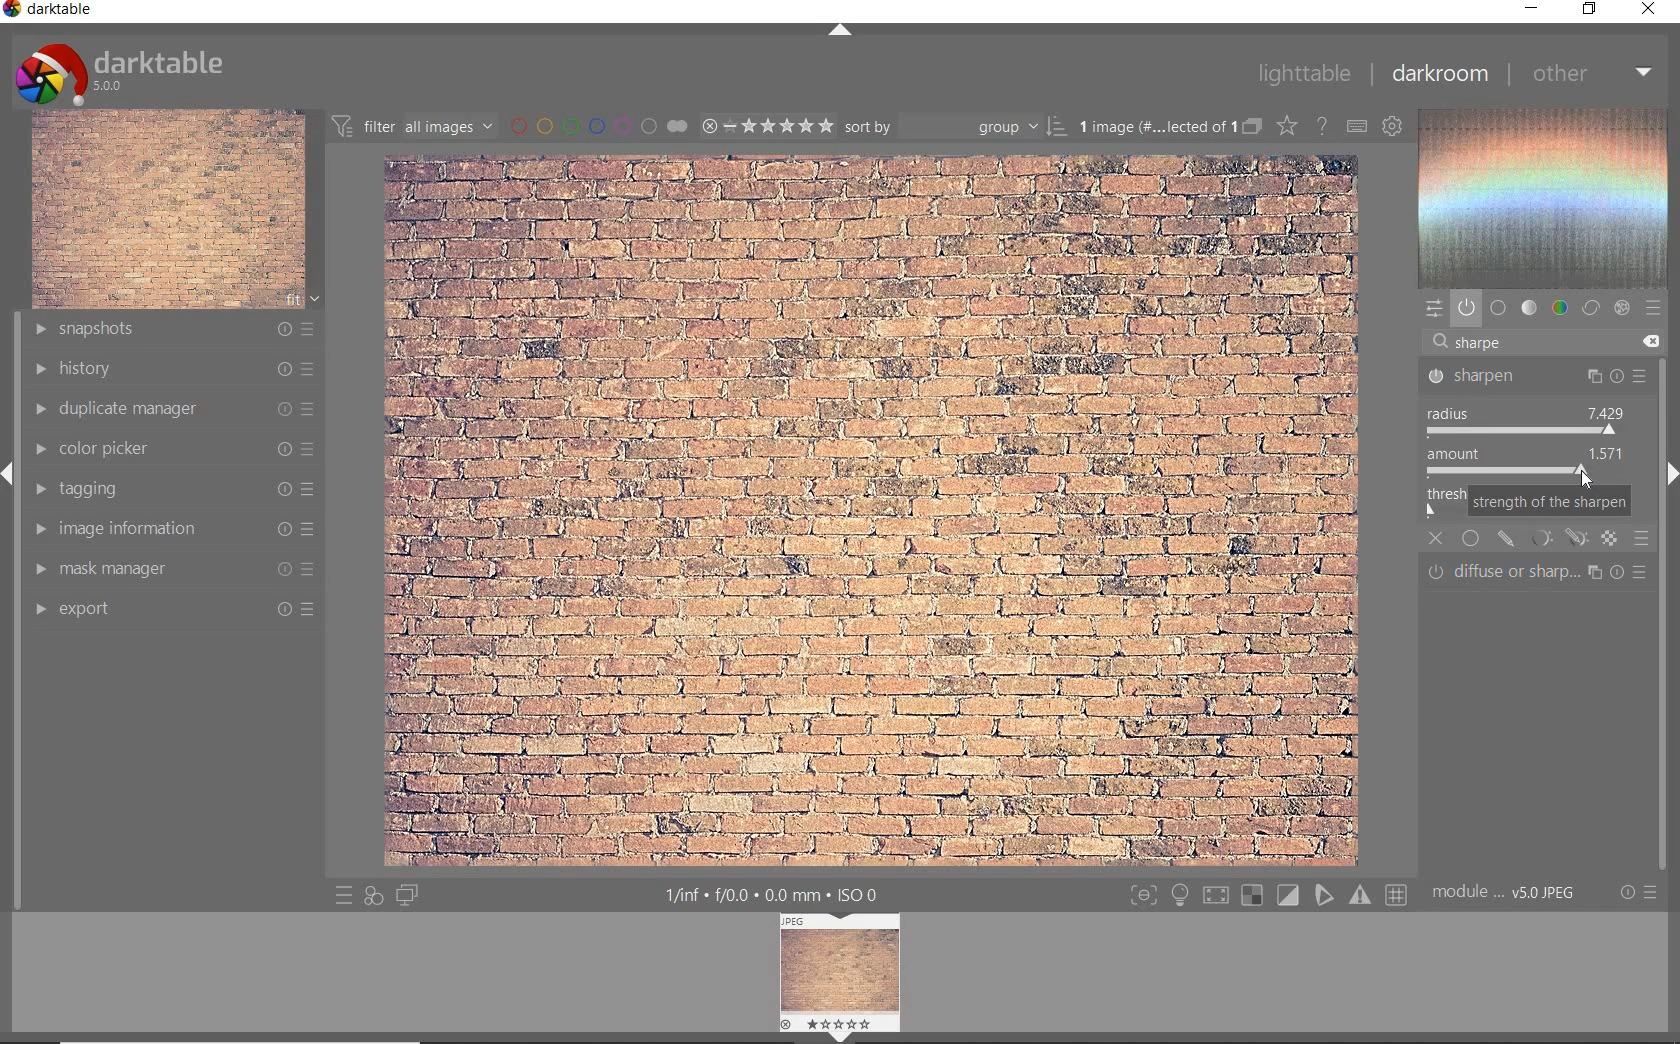 This screenshot has height=1044, width=1680. What do you see at coordinates (1622, 307) in the screenshot?
I see `effect` at bounding box center [1622, 307].